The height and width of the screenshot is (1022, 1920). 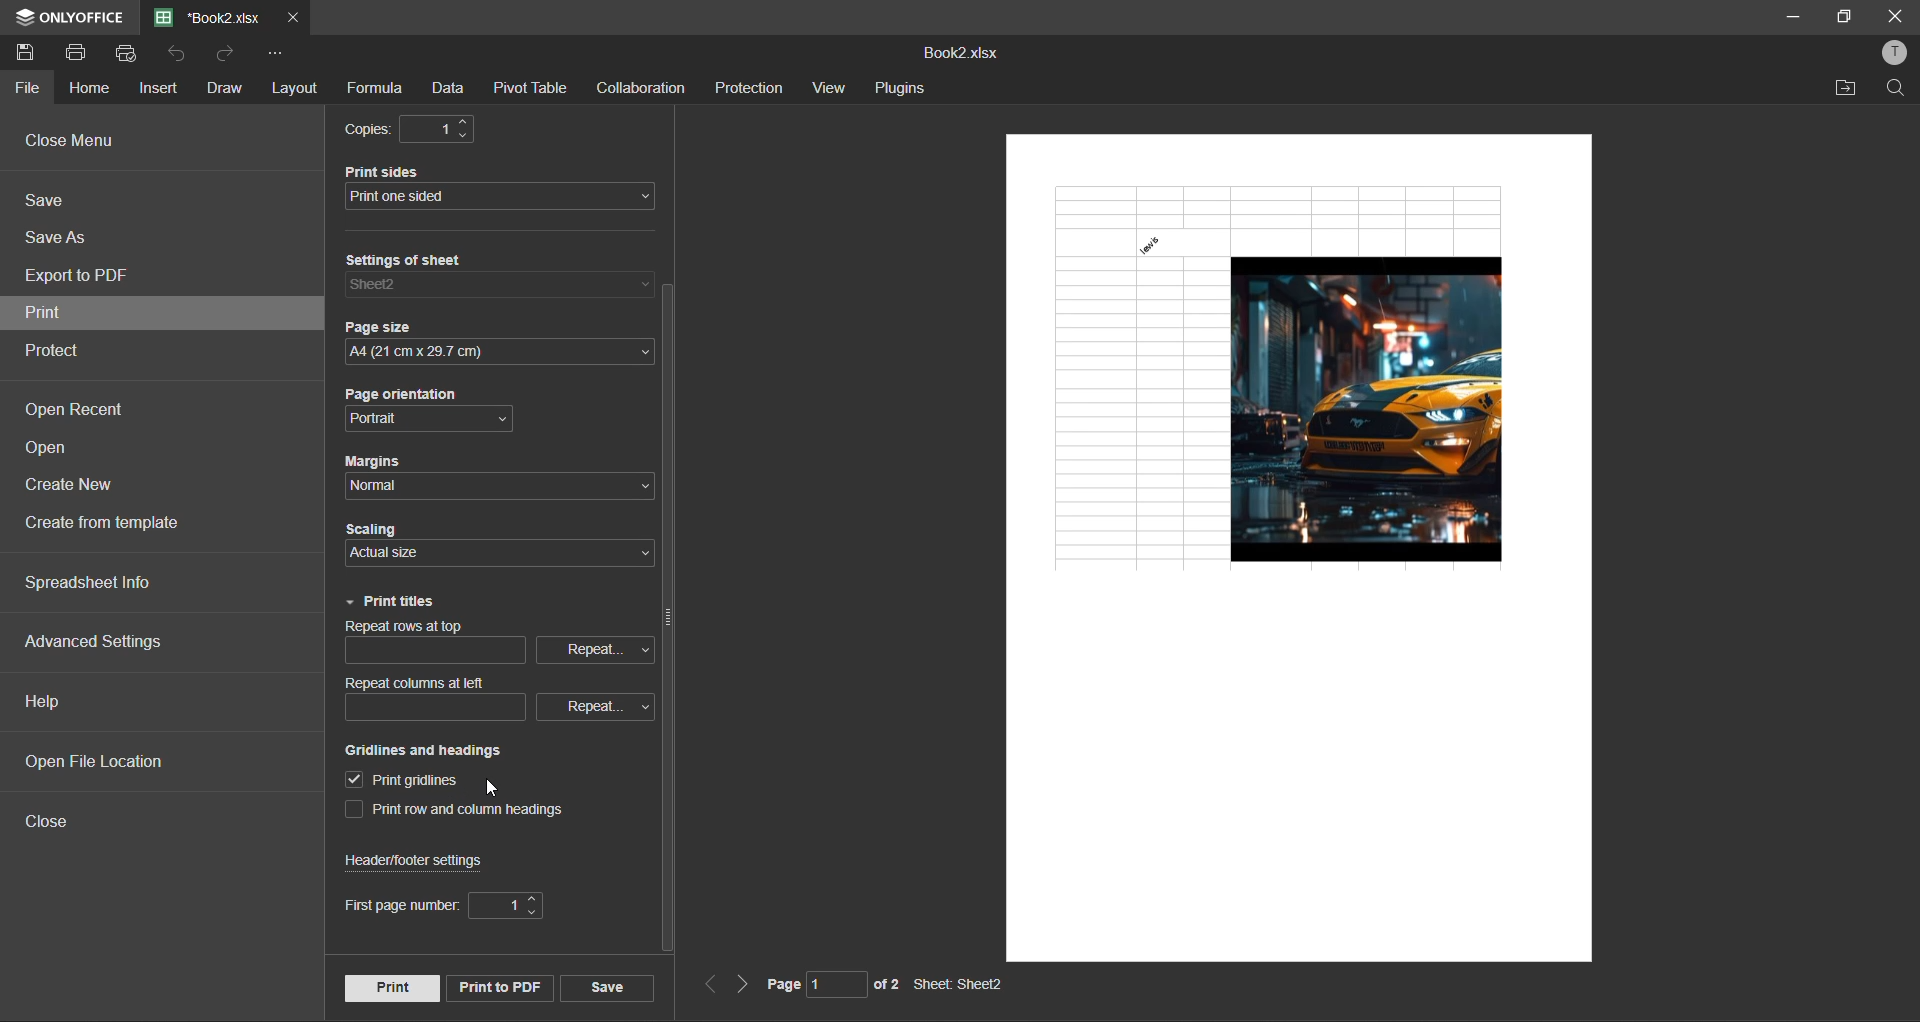 I want to click on redo, so click(x=226, y=55).